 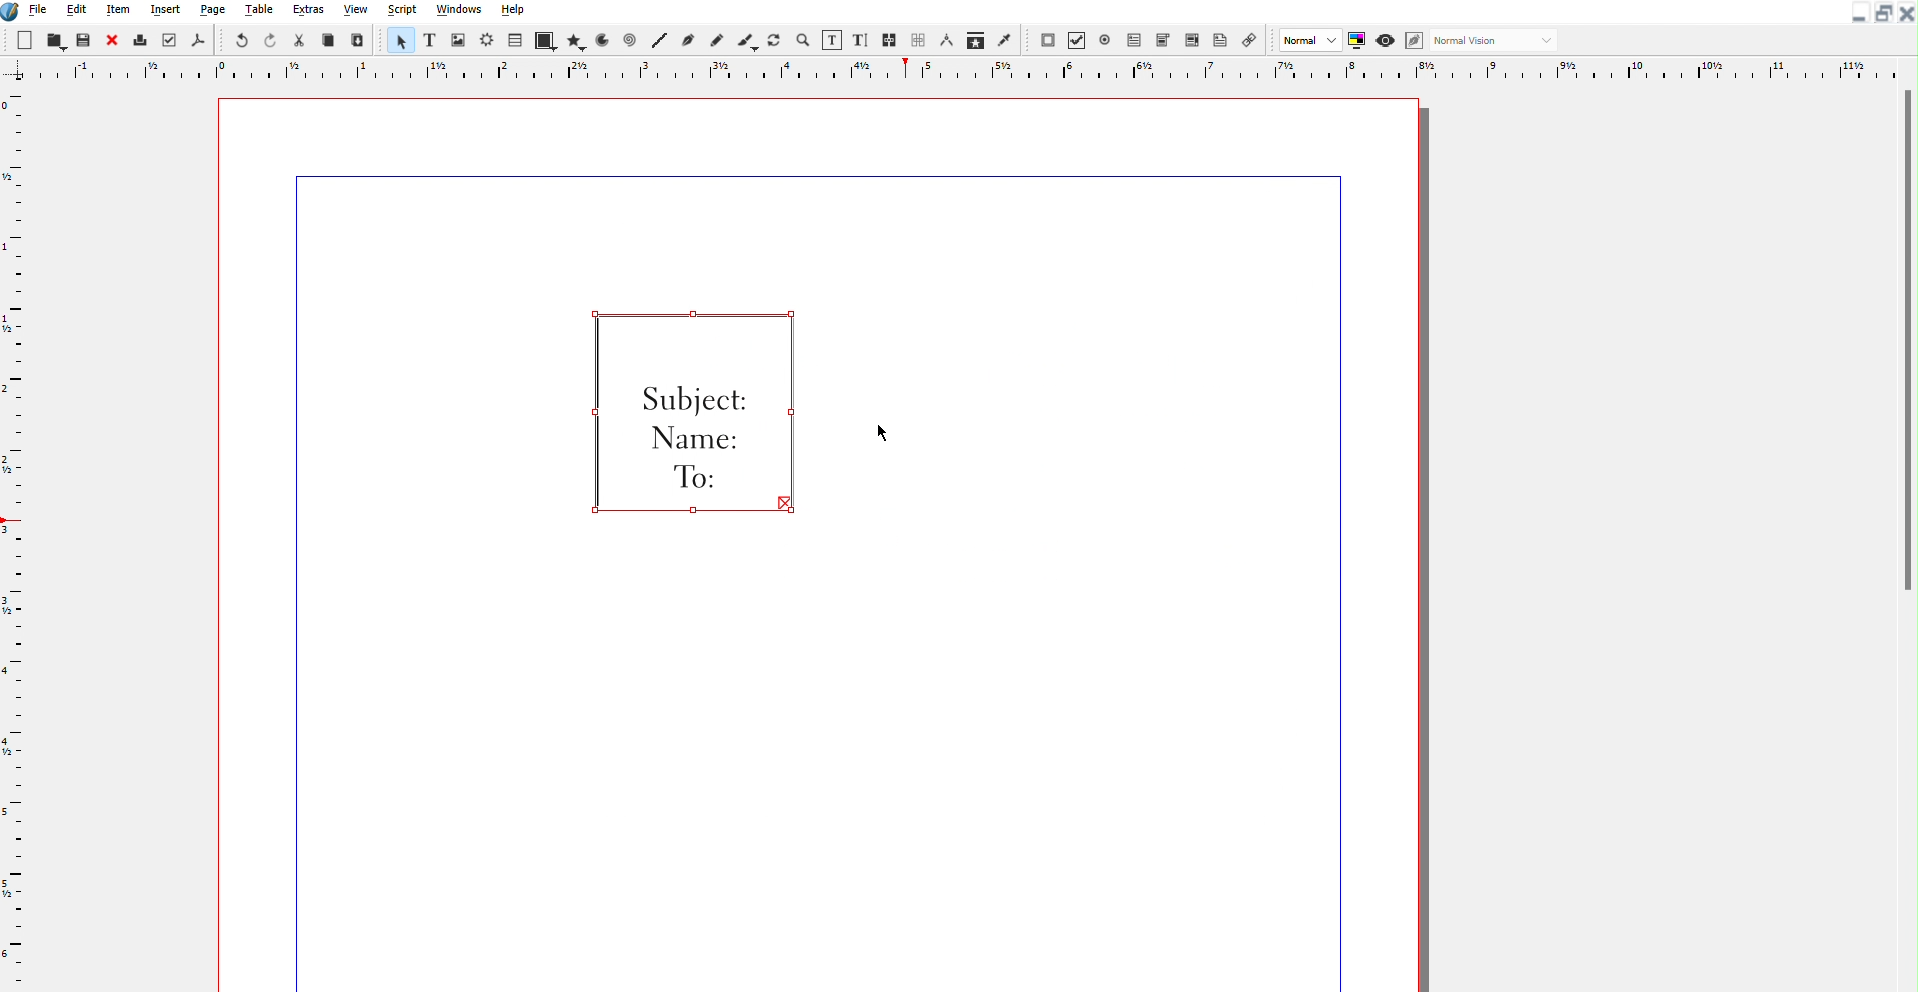 I want to click on Normal Settings, so click(x=1323, y=40).